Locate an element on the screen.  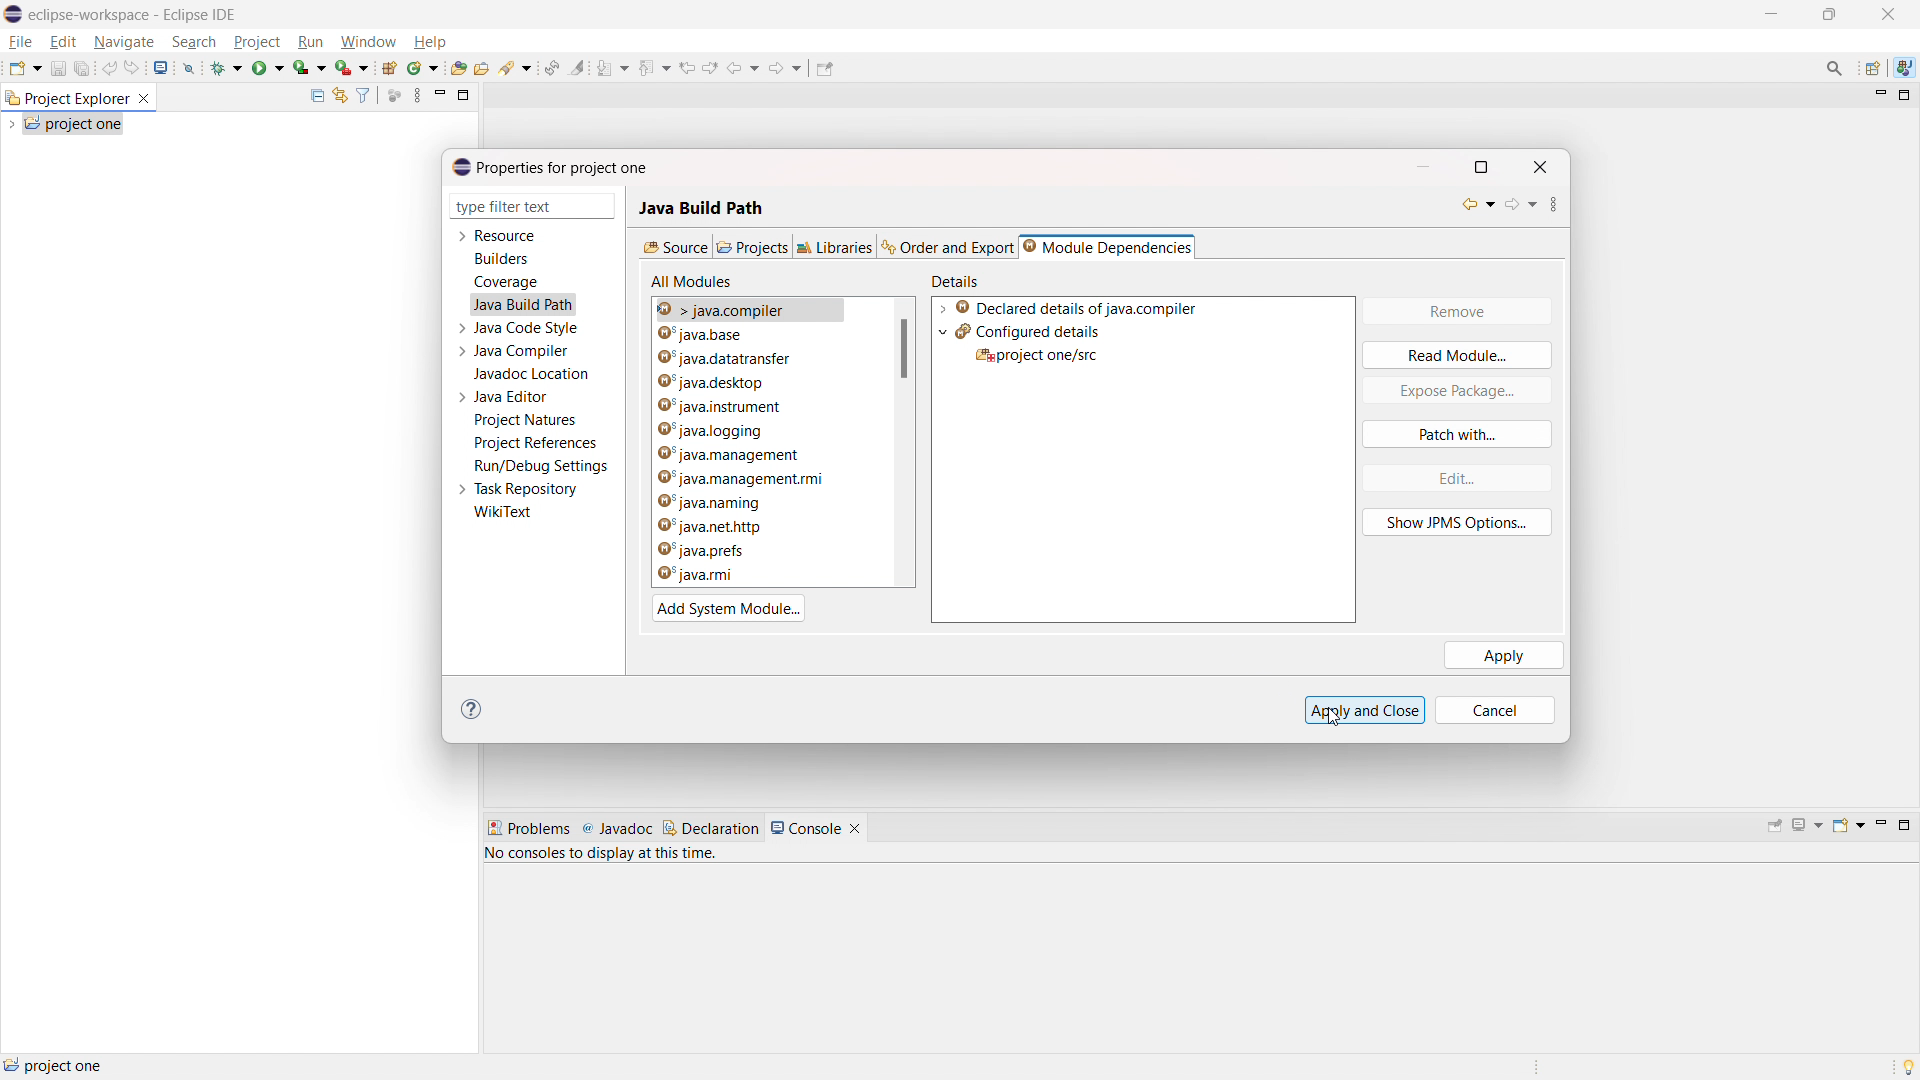
console is located at coordinates (806, 828).